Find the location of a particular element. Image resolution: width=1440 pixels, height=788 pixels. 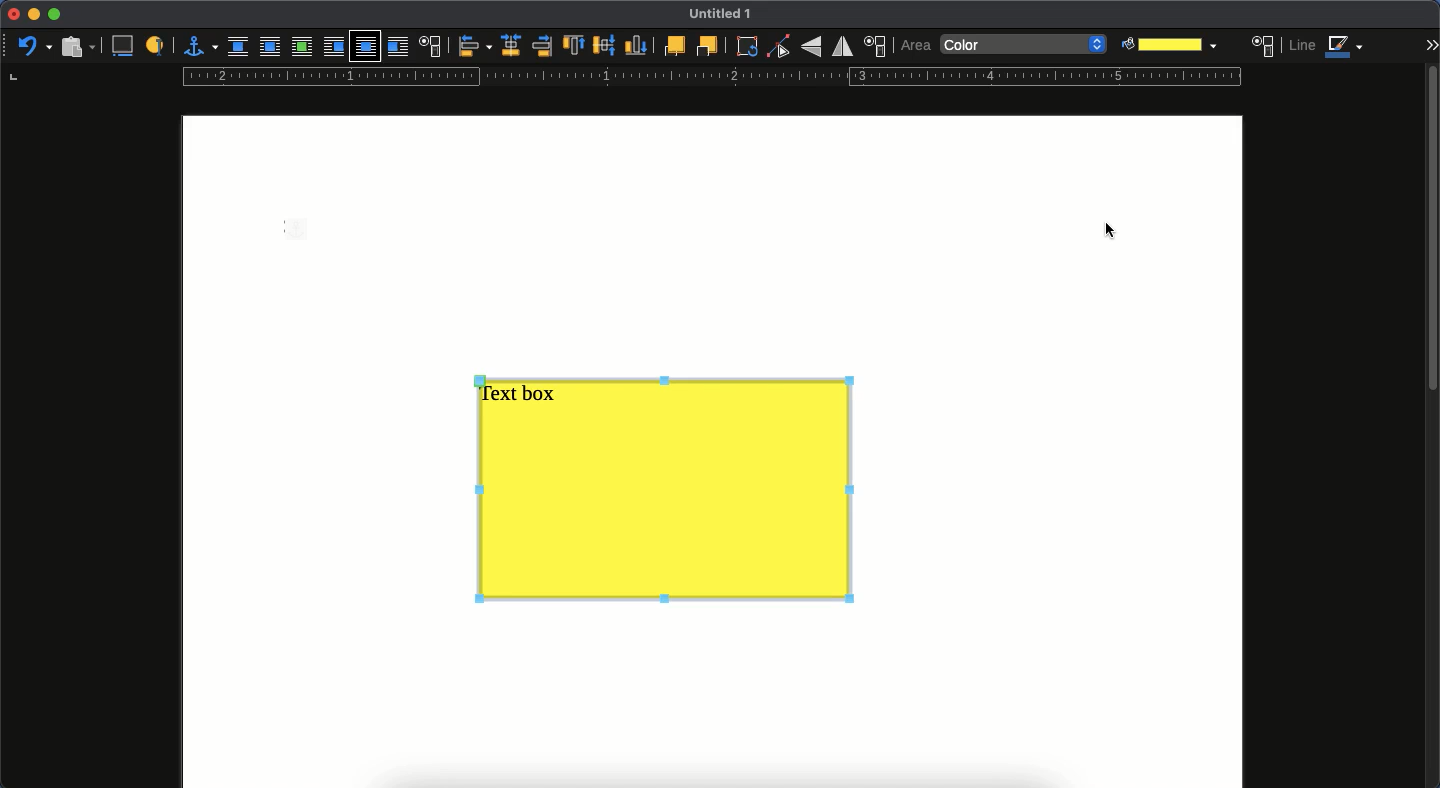

optimal is located at coordinates (301, 48).